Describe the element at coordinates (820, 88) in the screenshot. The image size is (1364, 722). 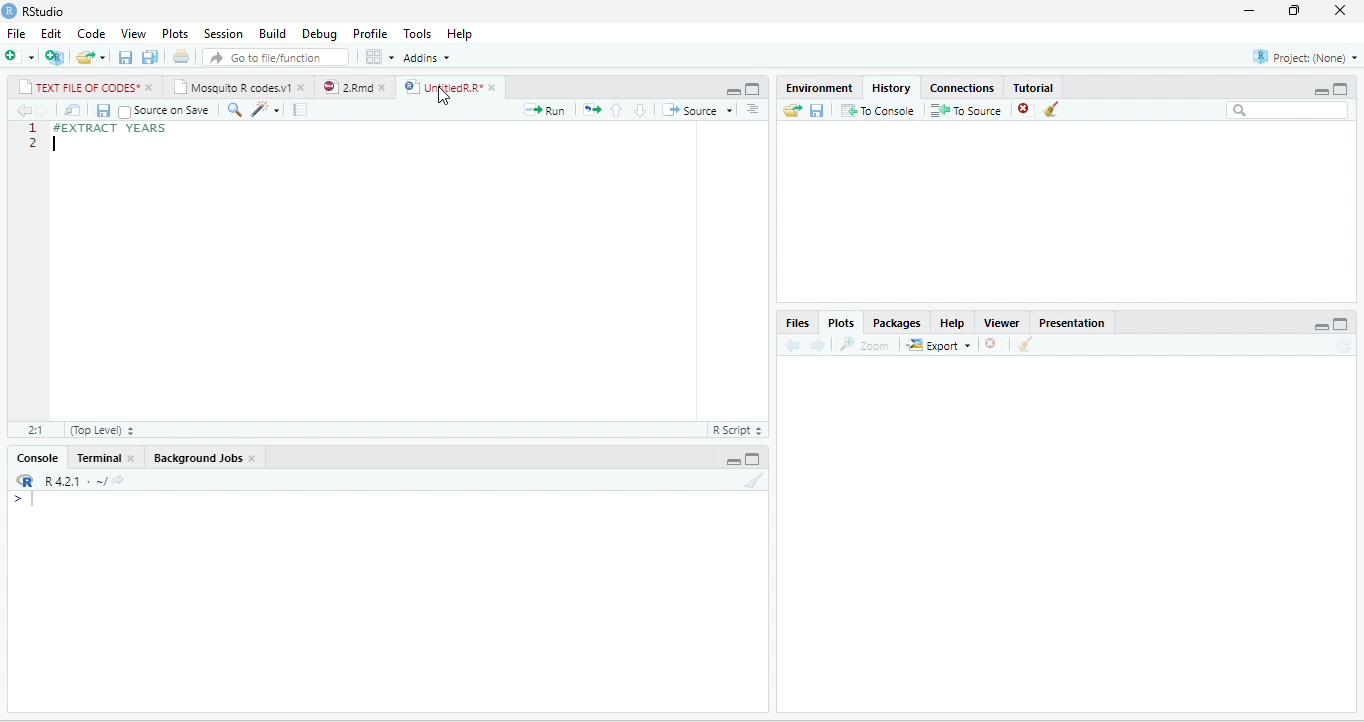
I see `Environment` at that location.